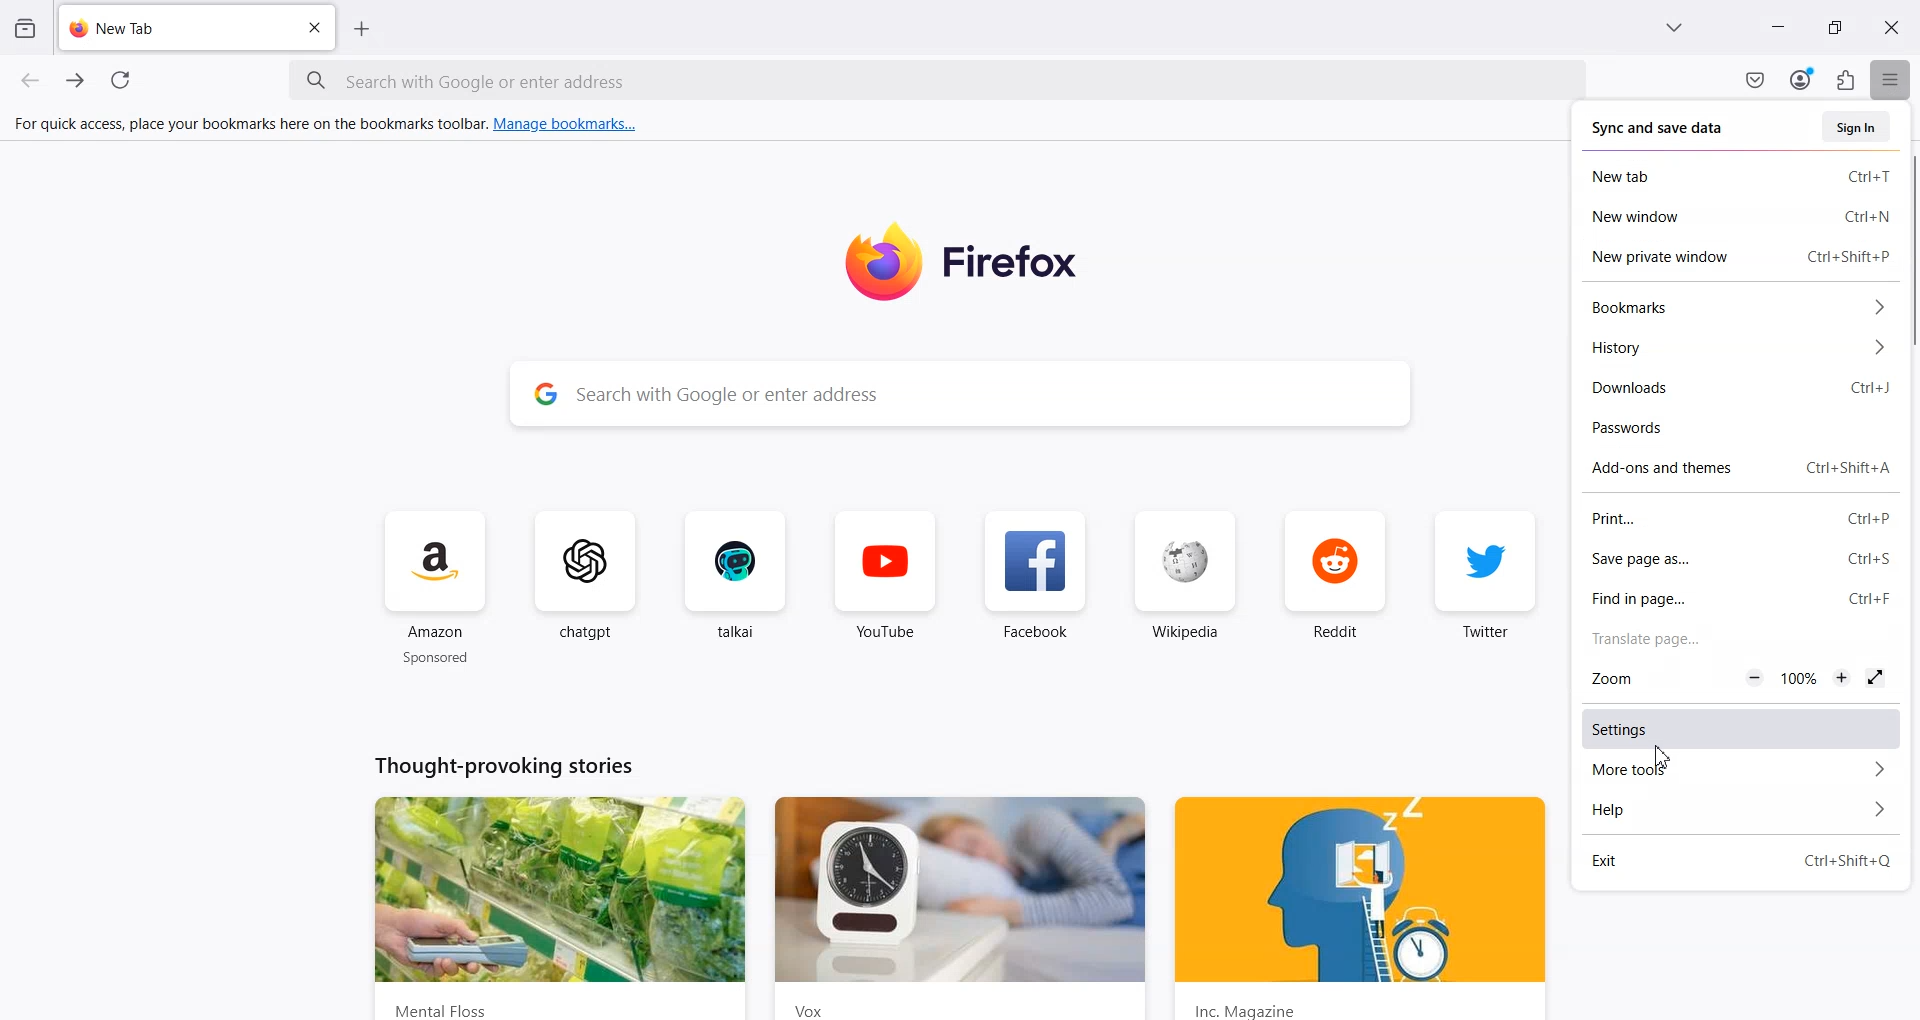 The width and height of the screenshot is (1920, 1020). What do you see at coordinates (1188, 589) in the screenshot?
I see `Wikipedia` at bounding box center [1188, 589].